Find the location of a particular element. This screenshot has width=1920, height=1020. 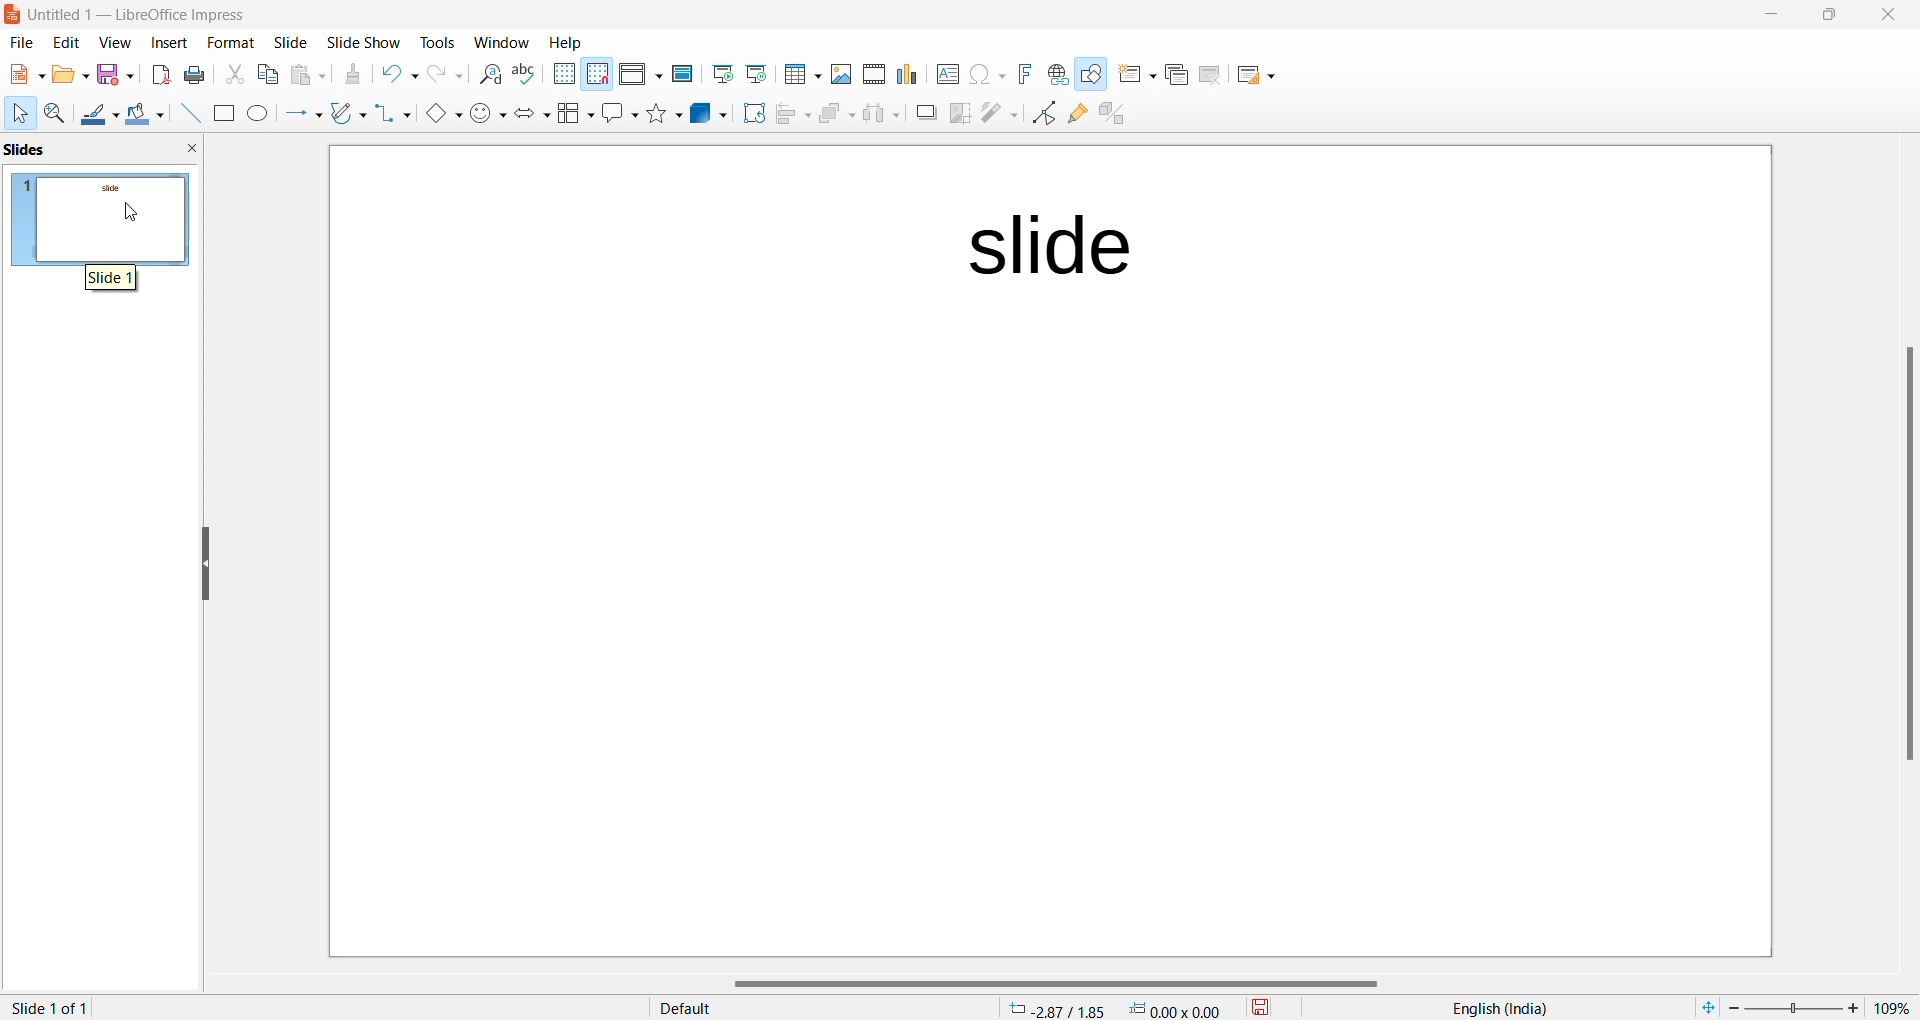

fit to current window is located at coordinates (1703, 1007).